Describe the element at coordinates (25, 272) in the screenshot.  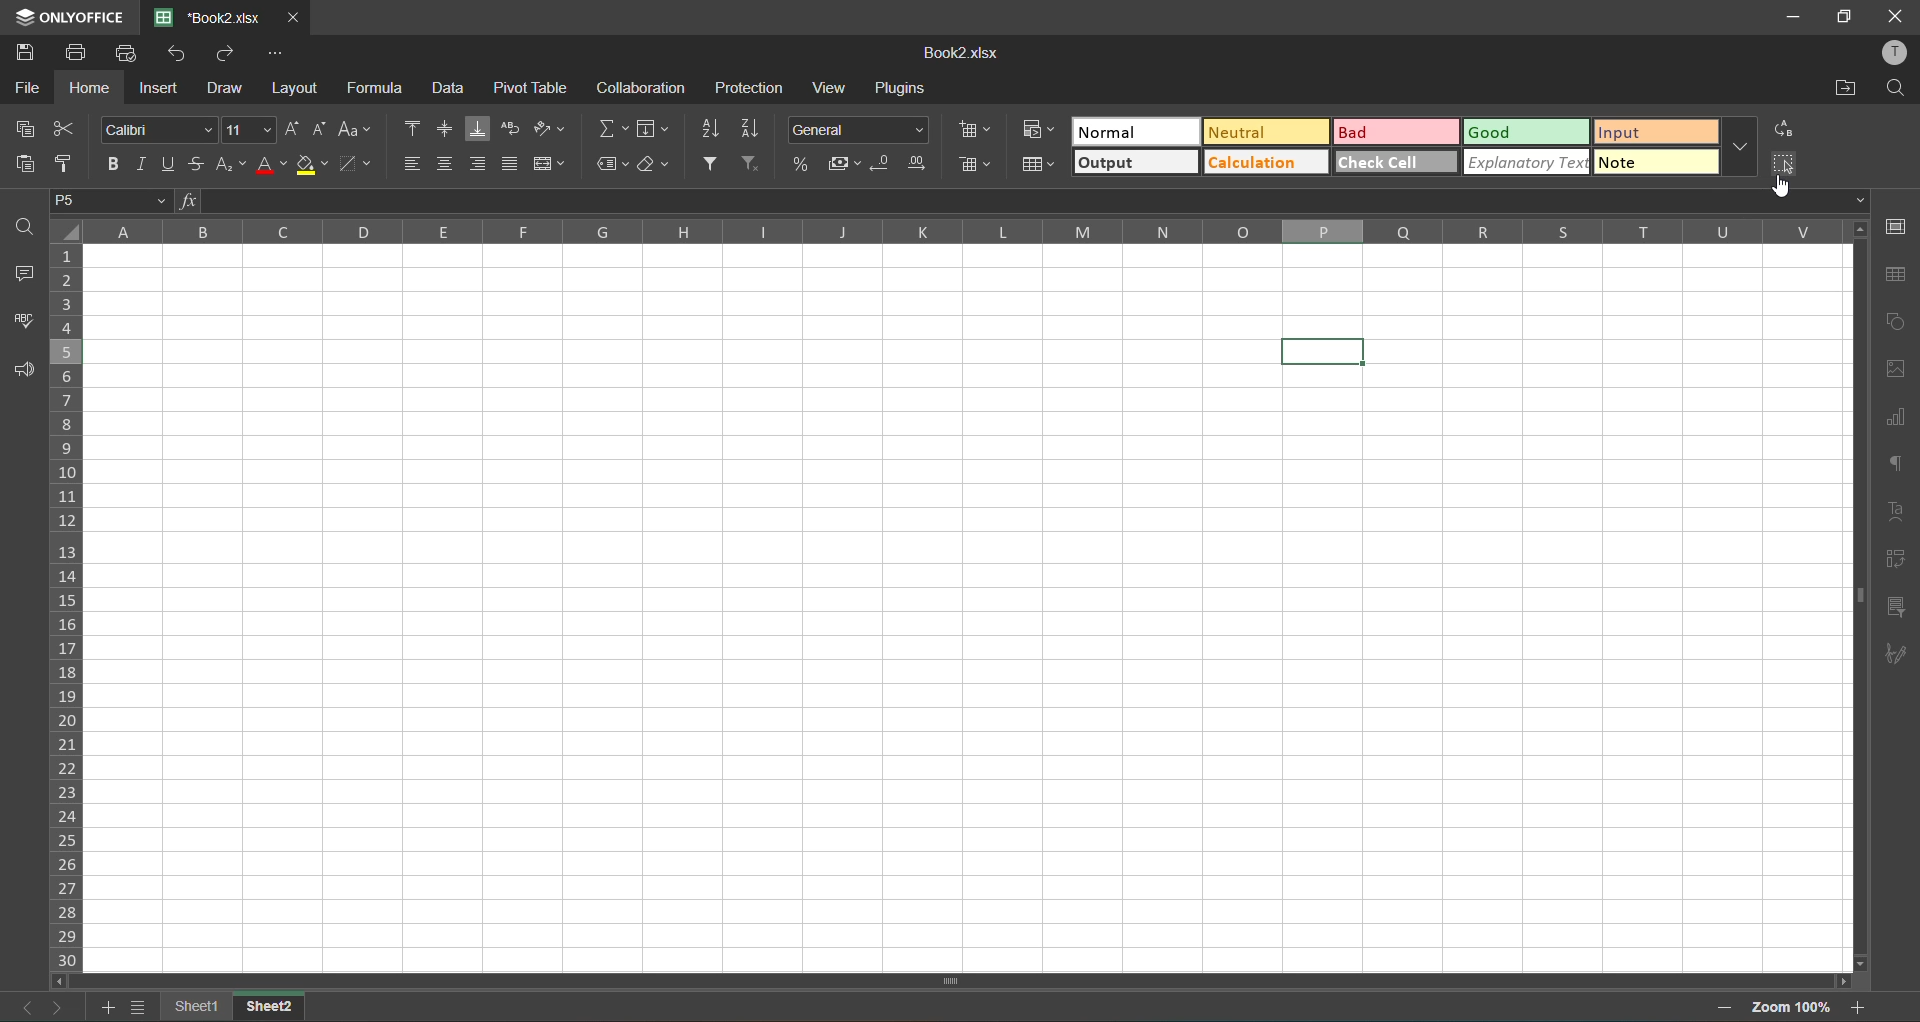
I see `comments` at that location.